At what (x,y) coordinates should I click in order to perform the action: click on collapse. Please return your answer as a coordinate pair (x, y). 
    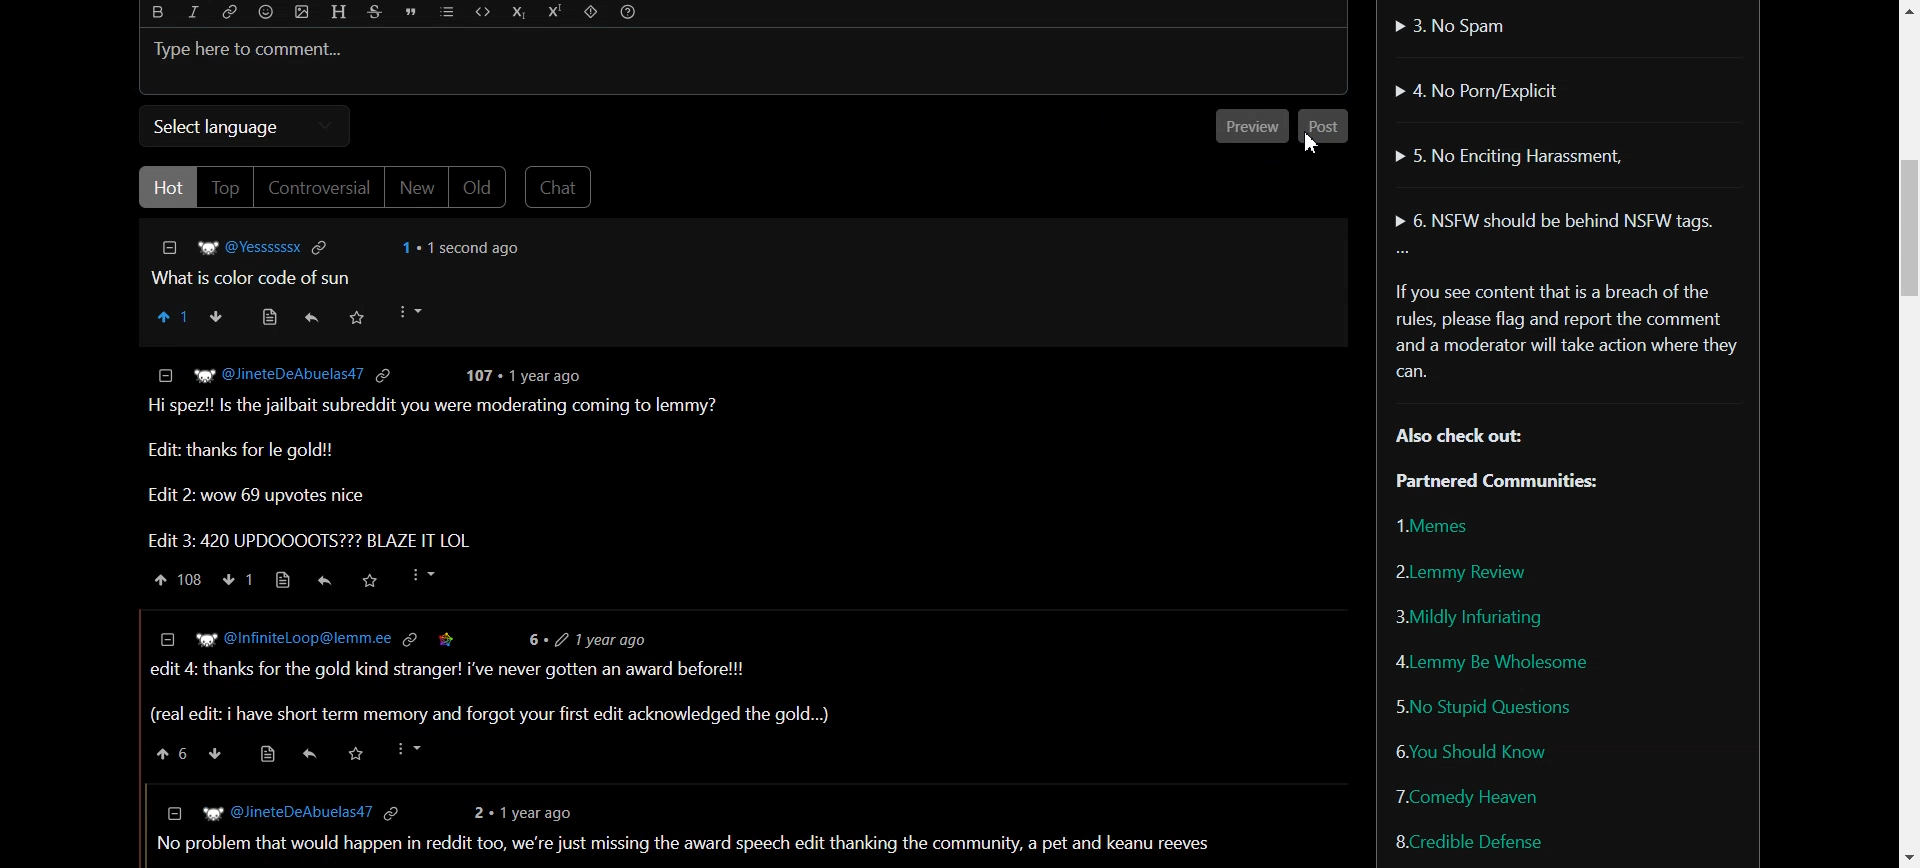
    Looking at the image, I should click on (166, 373).